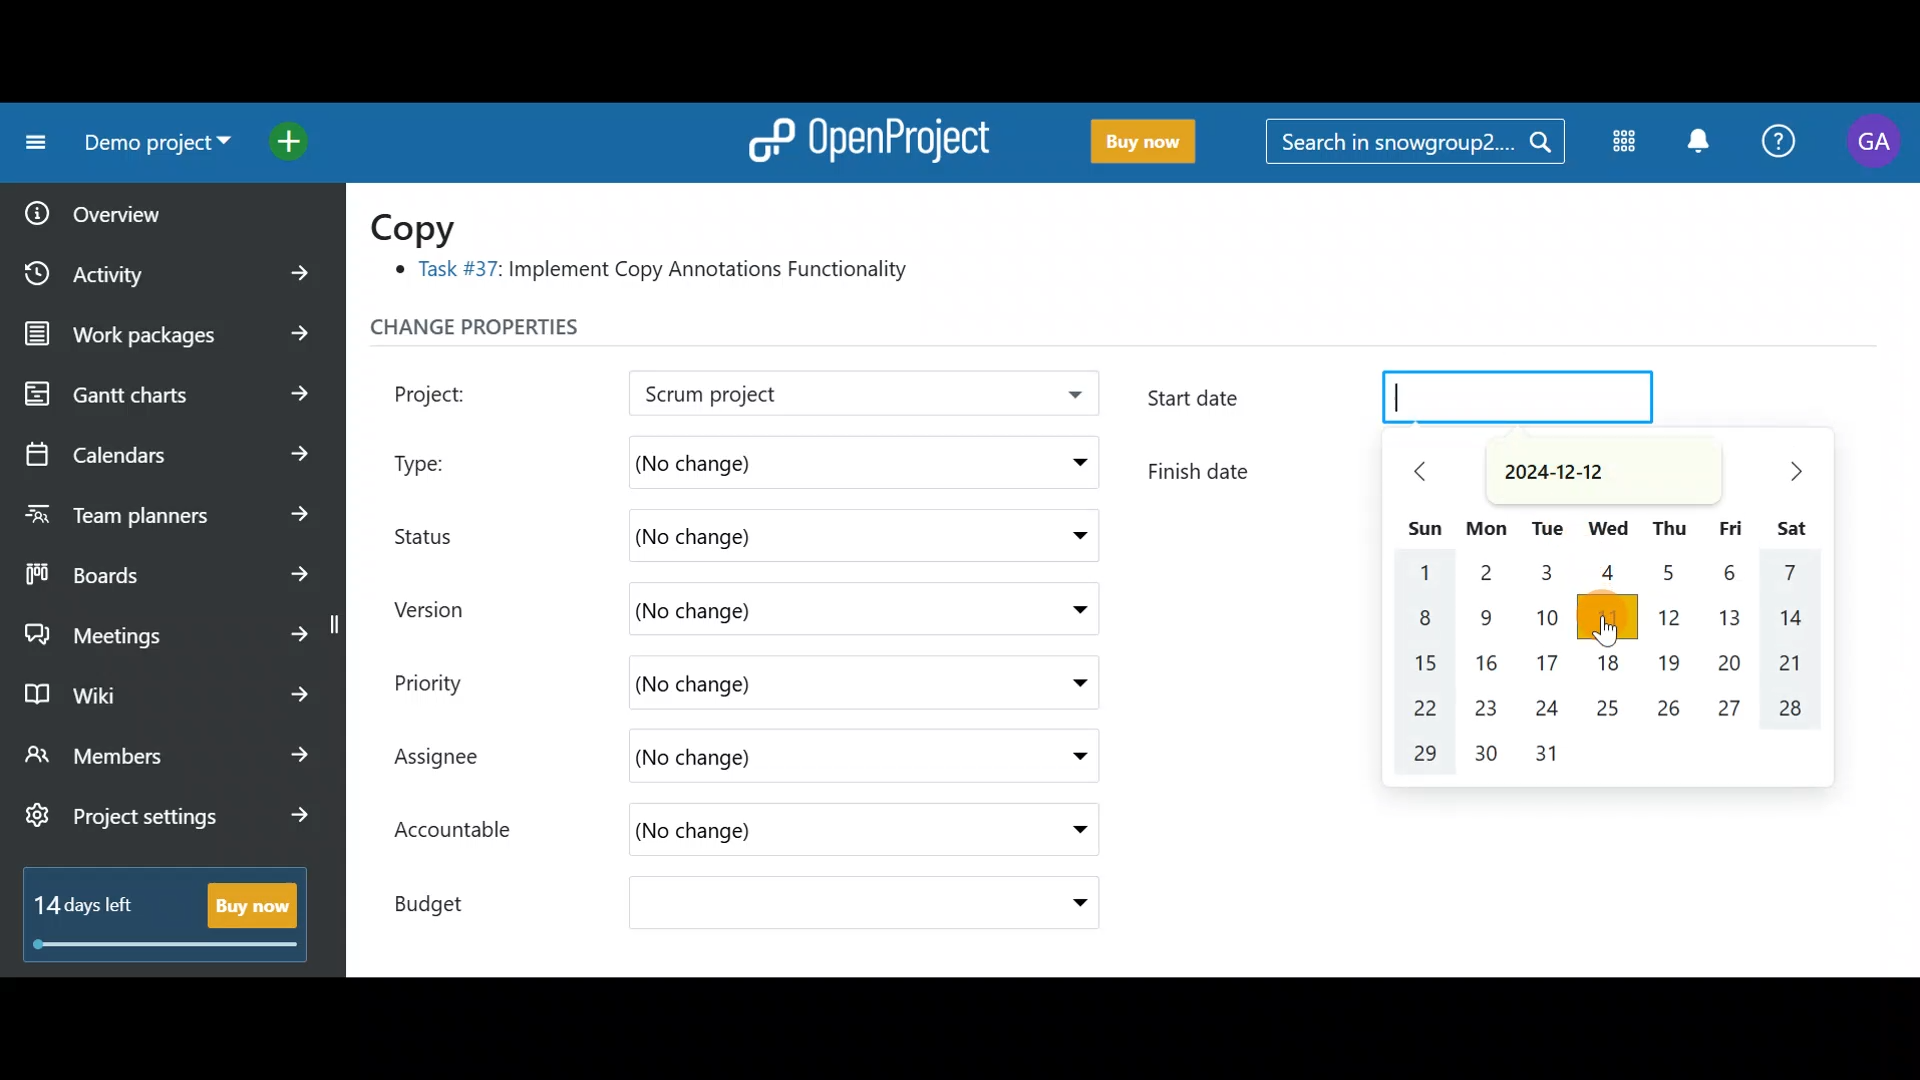  Describe the element at coordinates (440, 609) in the screenshot. I see `Version` at that location.